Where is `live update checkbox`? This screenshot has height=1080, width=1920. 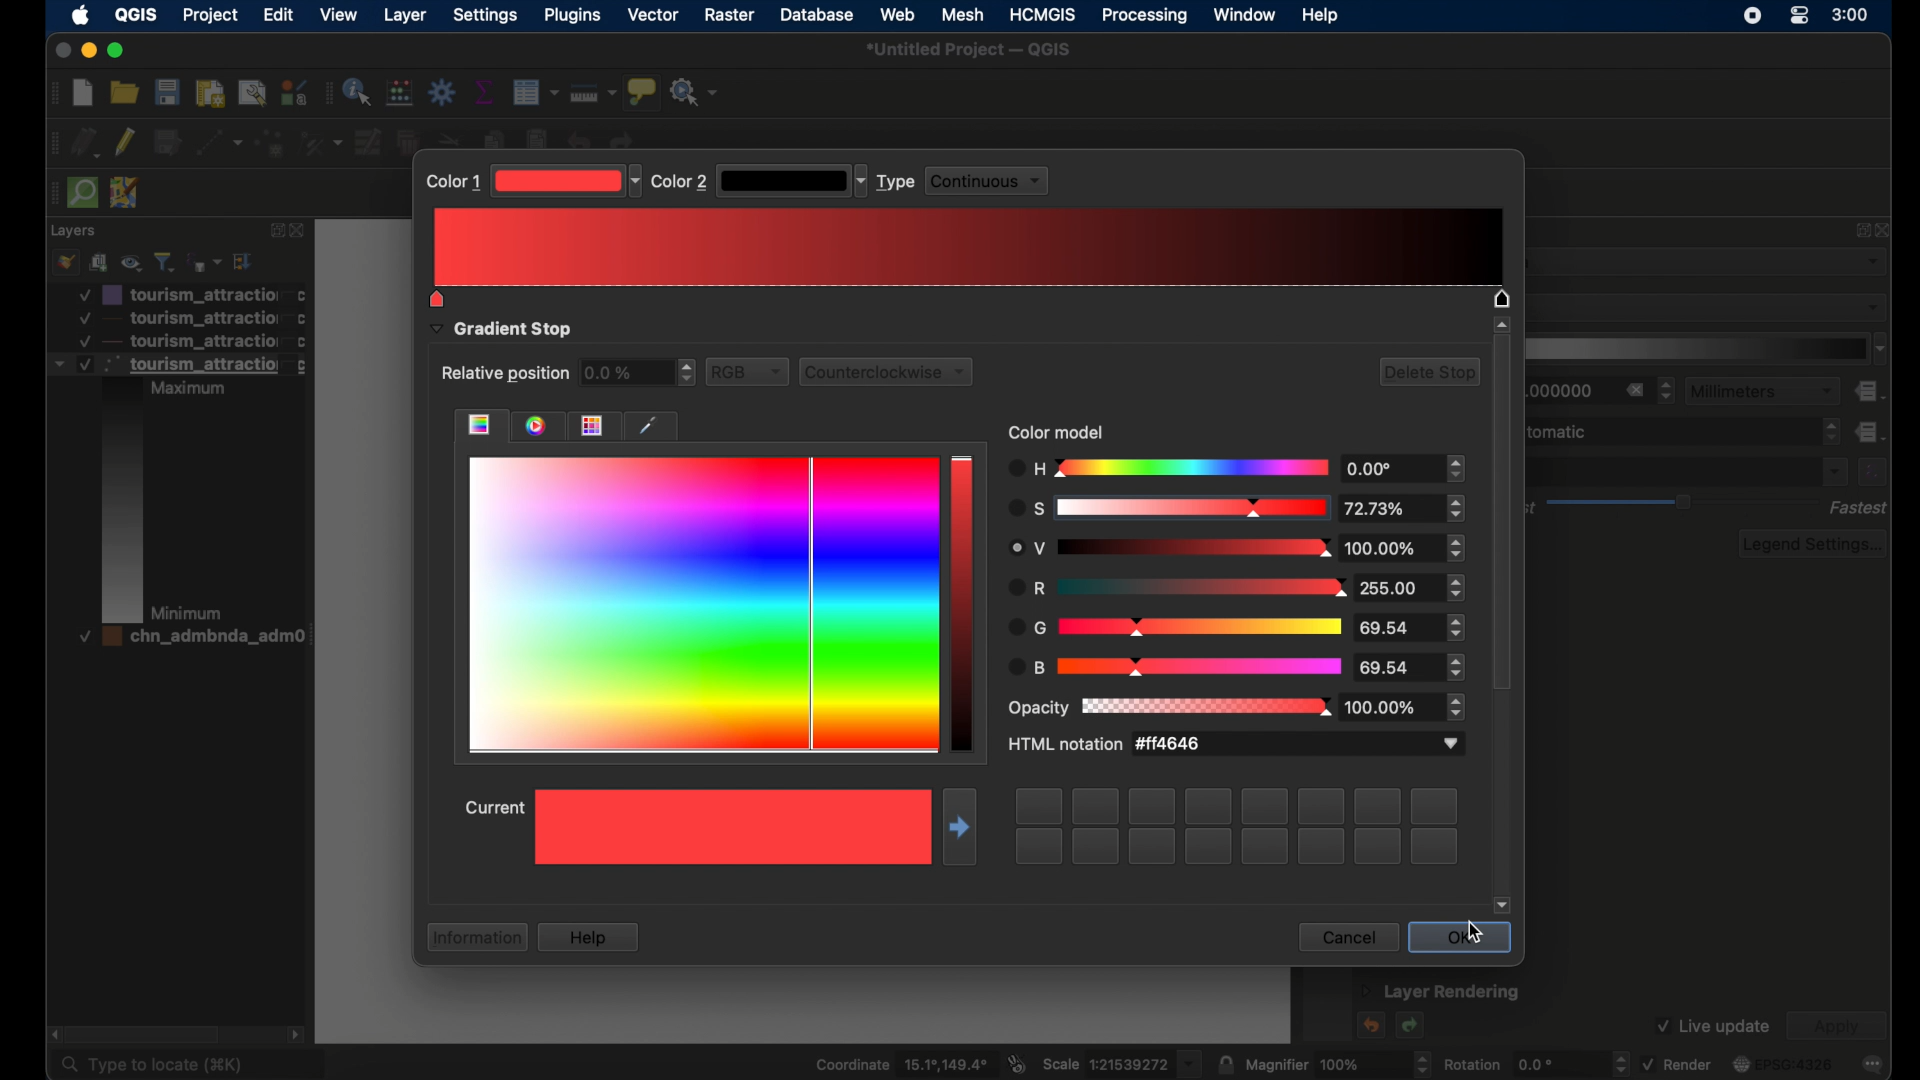
live update checkbox is located at coordinates (1712, 1025).